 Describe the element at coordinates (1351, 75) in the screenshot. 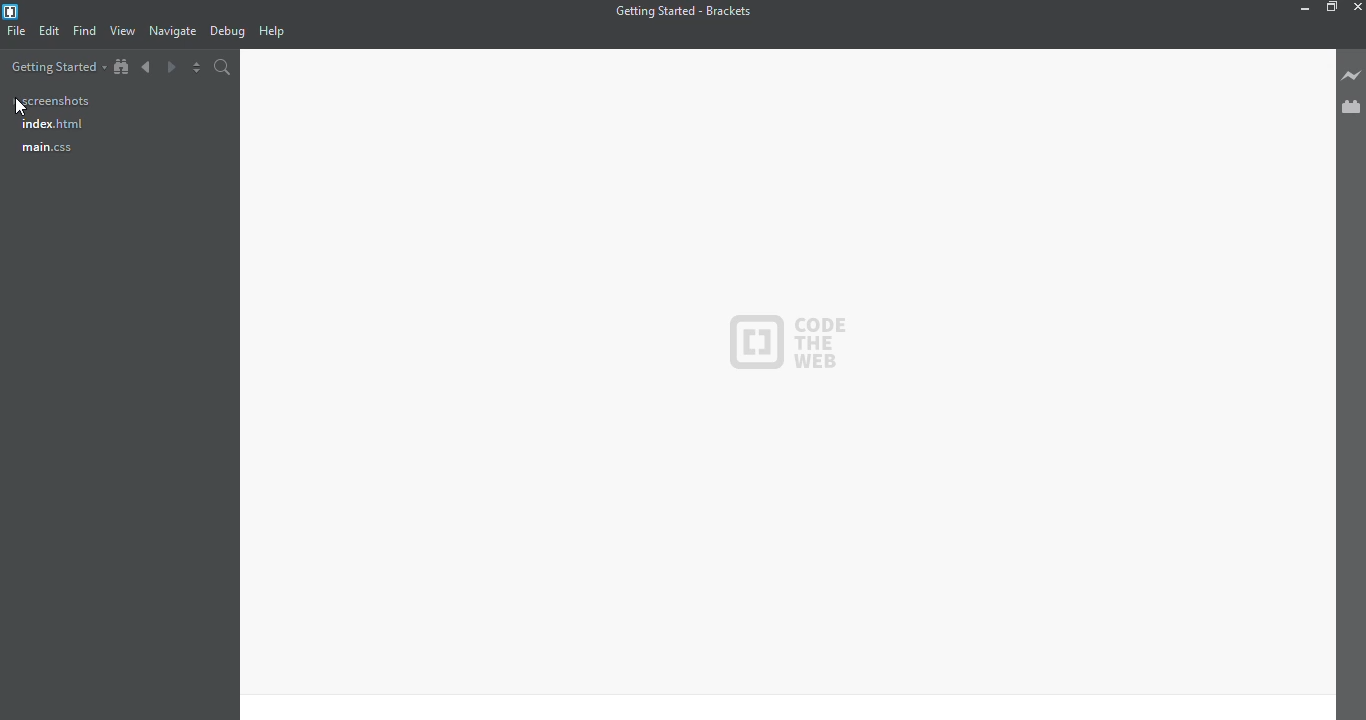

I see `live preview` at that location.